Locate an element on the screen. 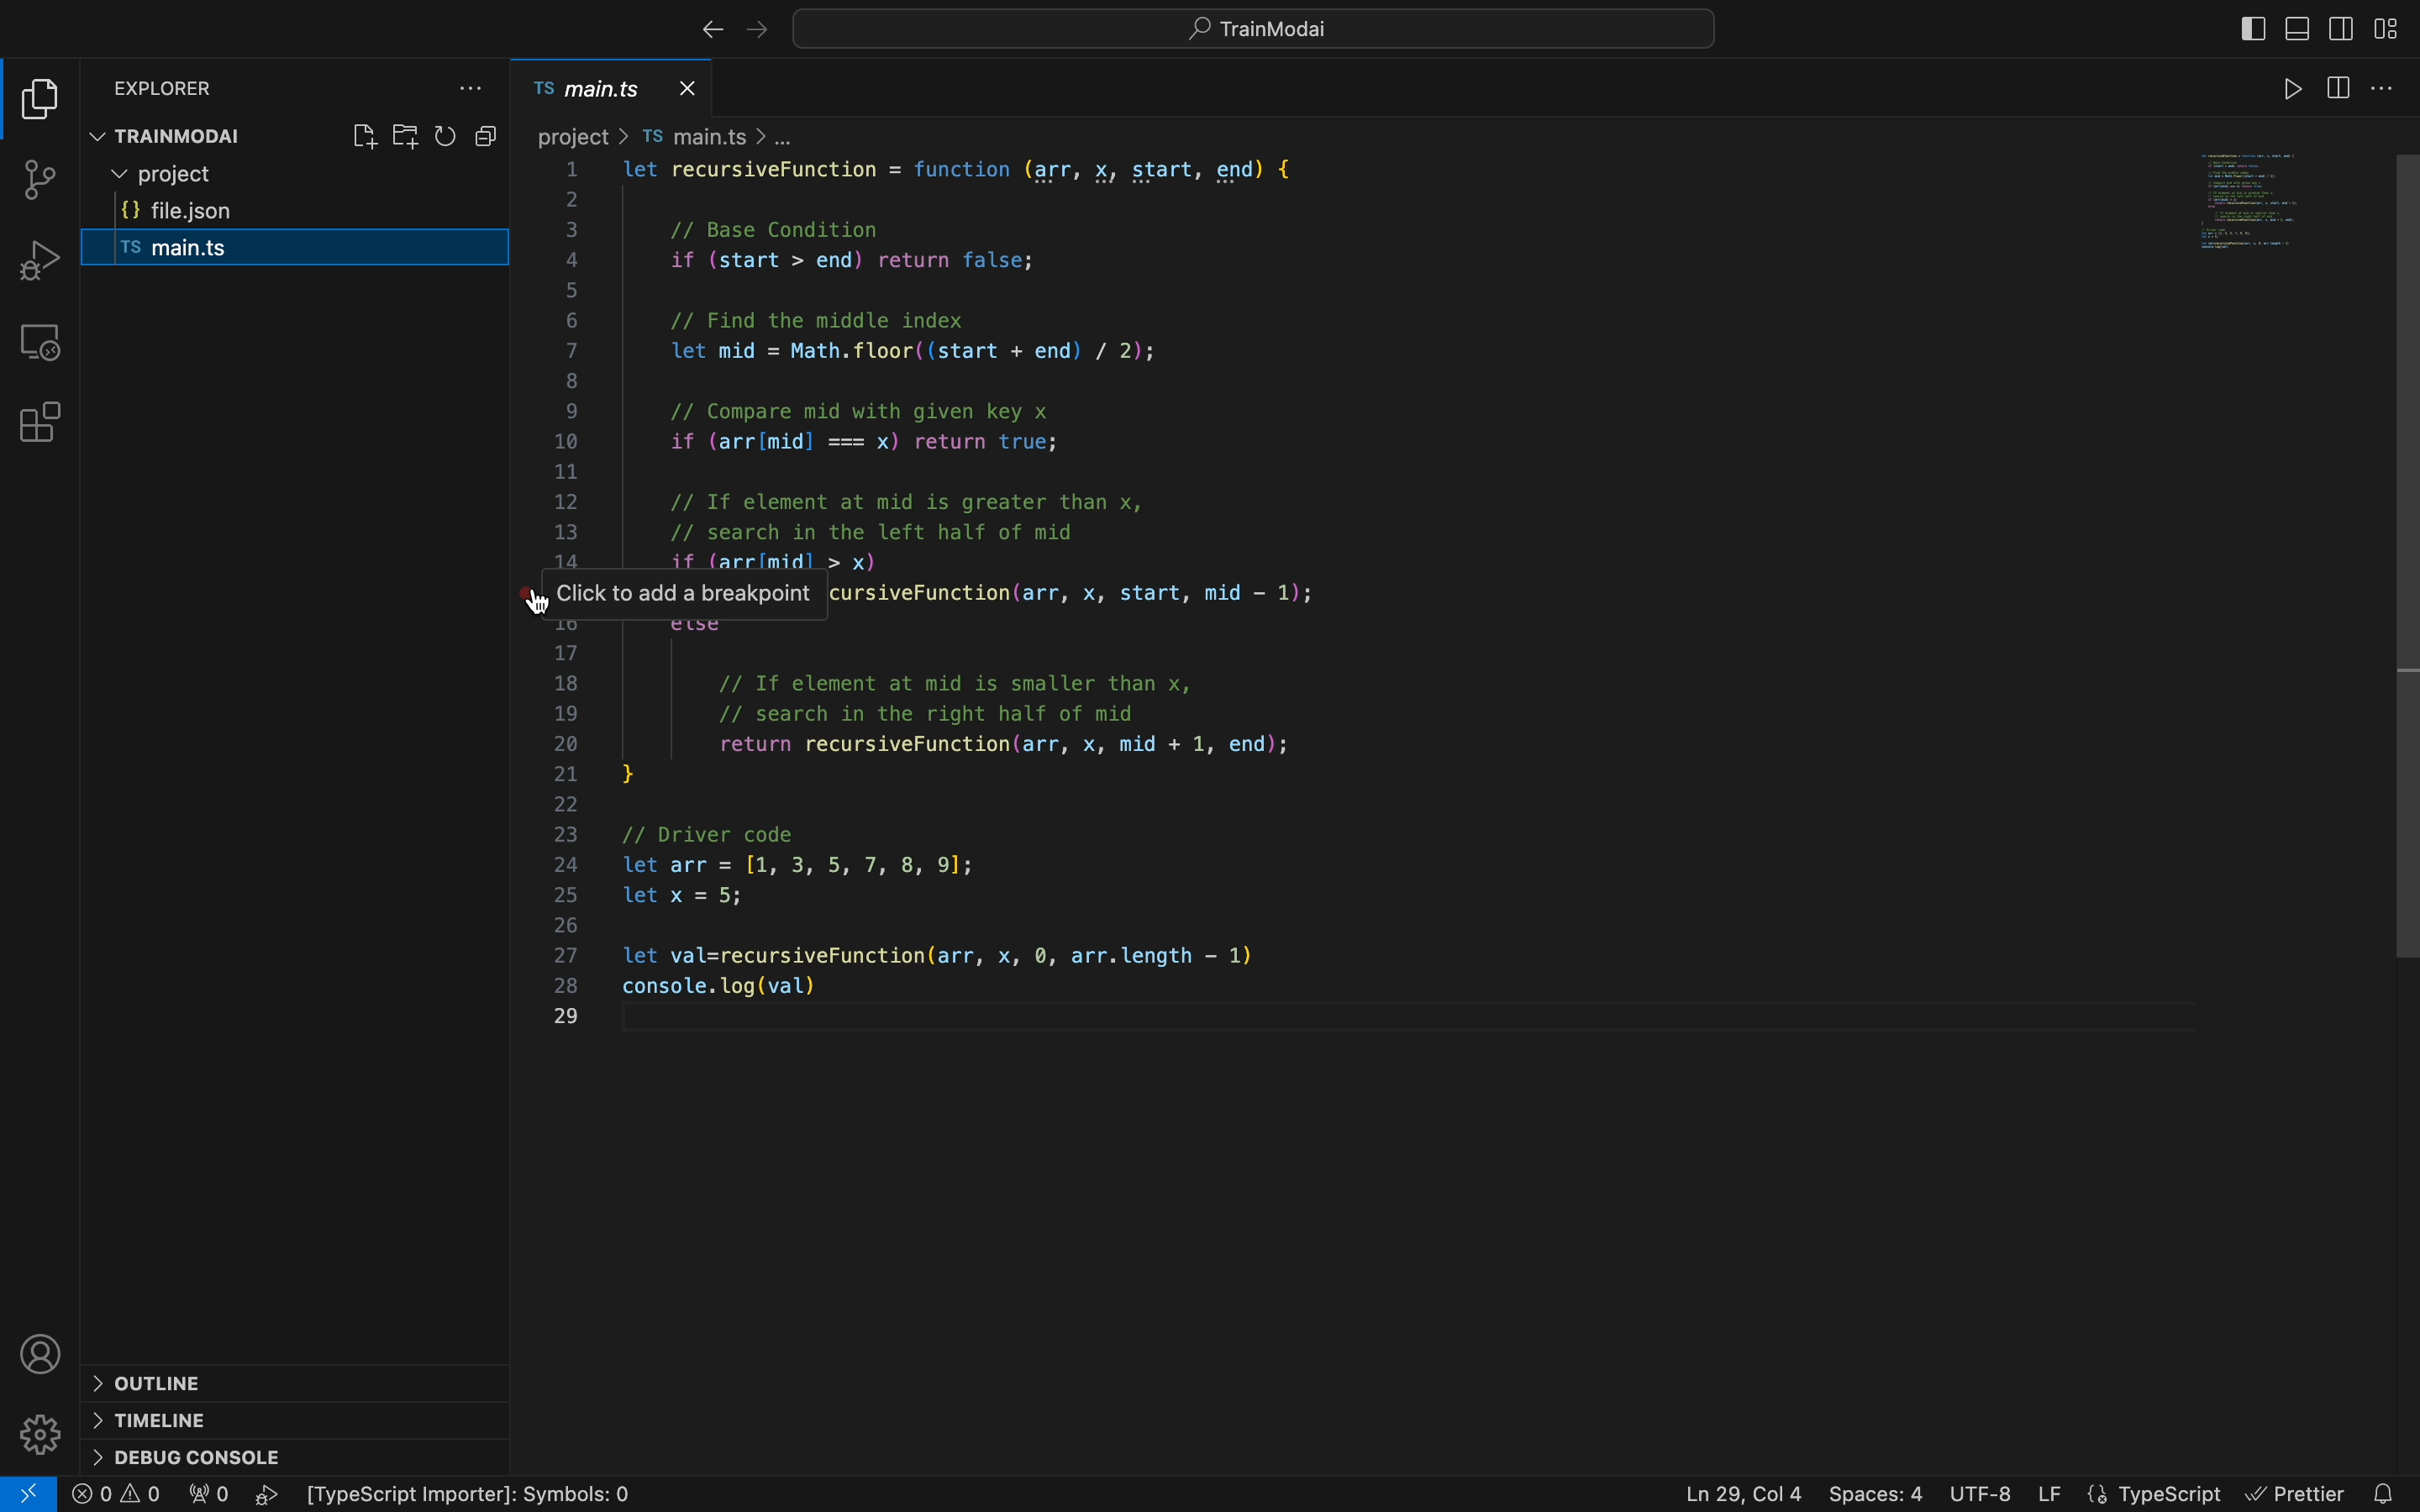 This screenshot has width=2420, height=1512. Prettier is located at coordinates (2301, 1484).